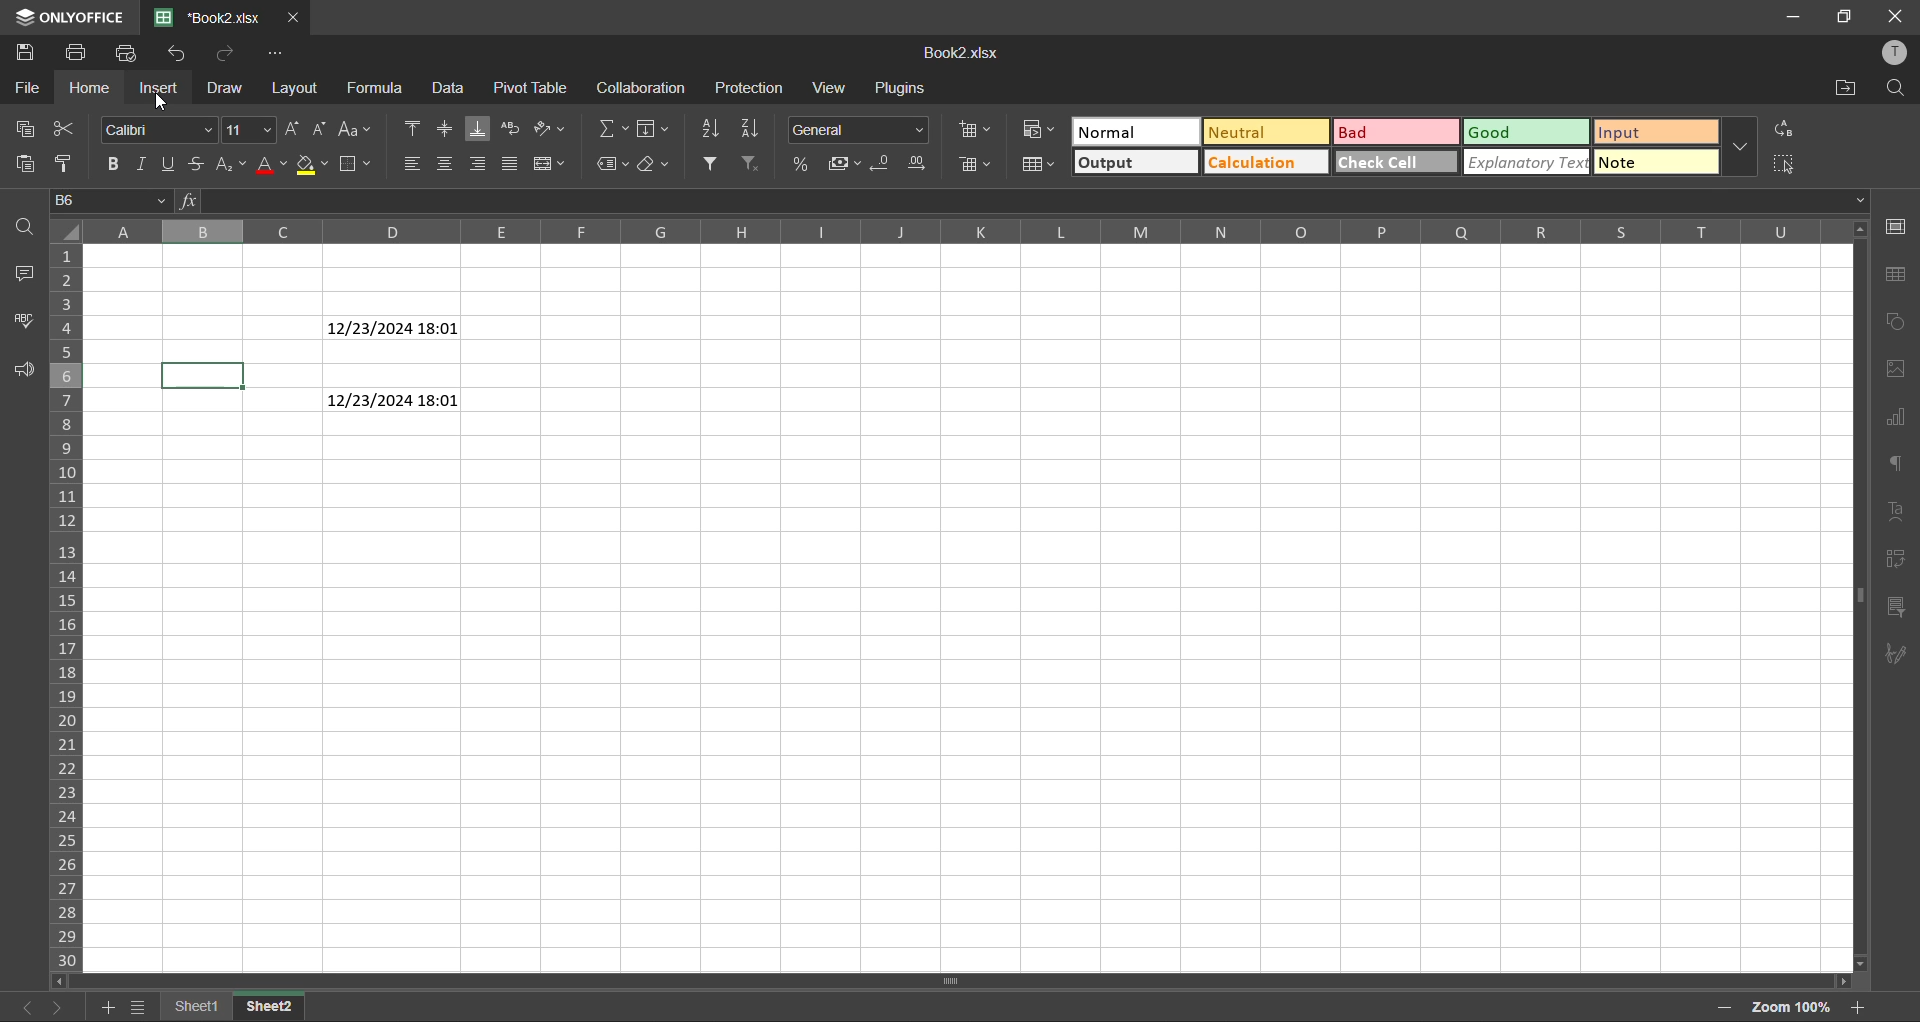 Image resolution: width=1920 pixels, height=1022 pixels. I want to click on output, so click(1136, 160).